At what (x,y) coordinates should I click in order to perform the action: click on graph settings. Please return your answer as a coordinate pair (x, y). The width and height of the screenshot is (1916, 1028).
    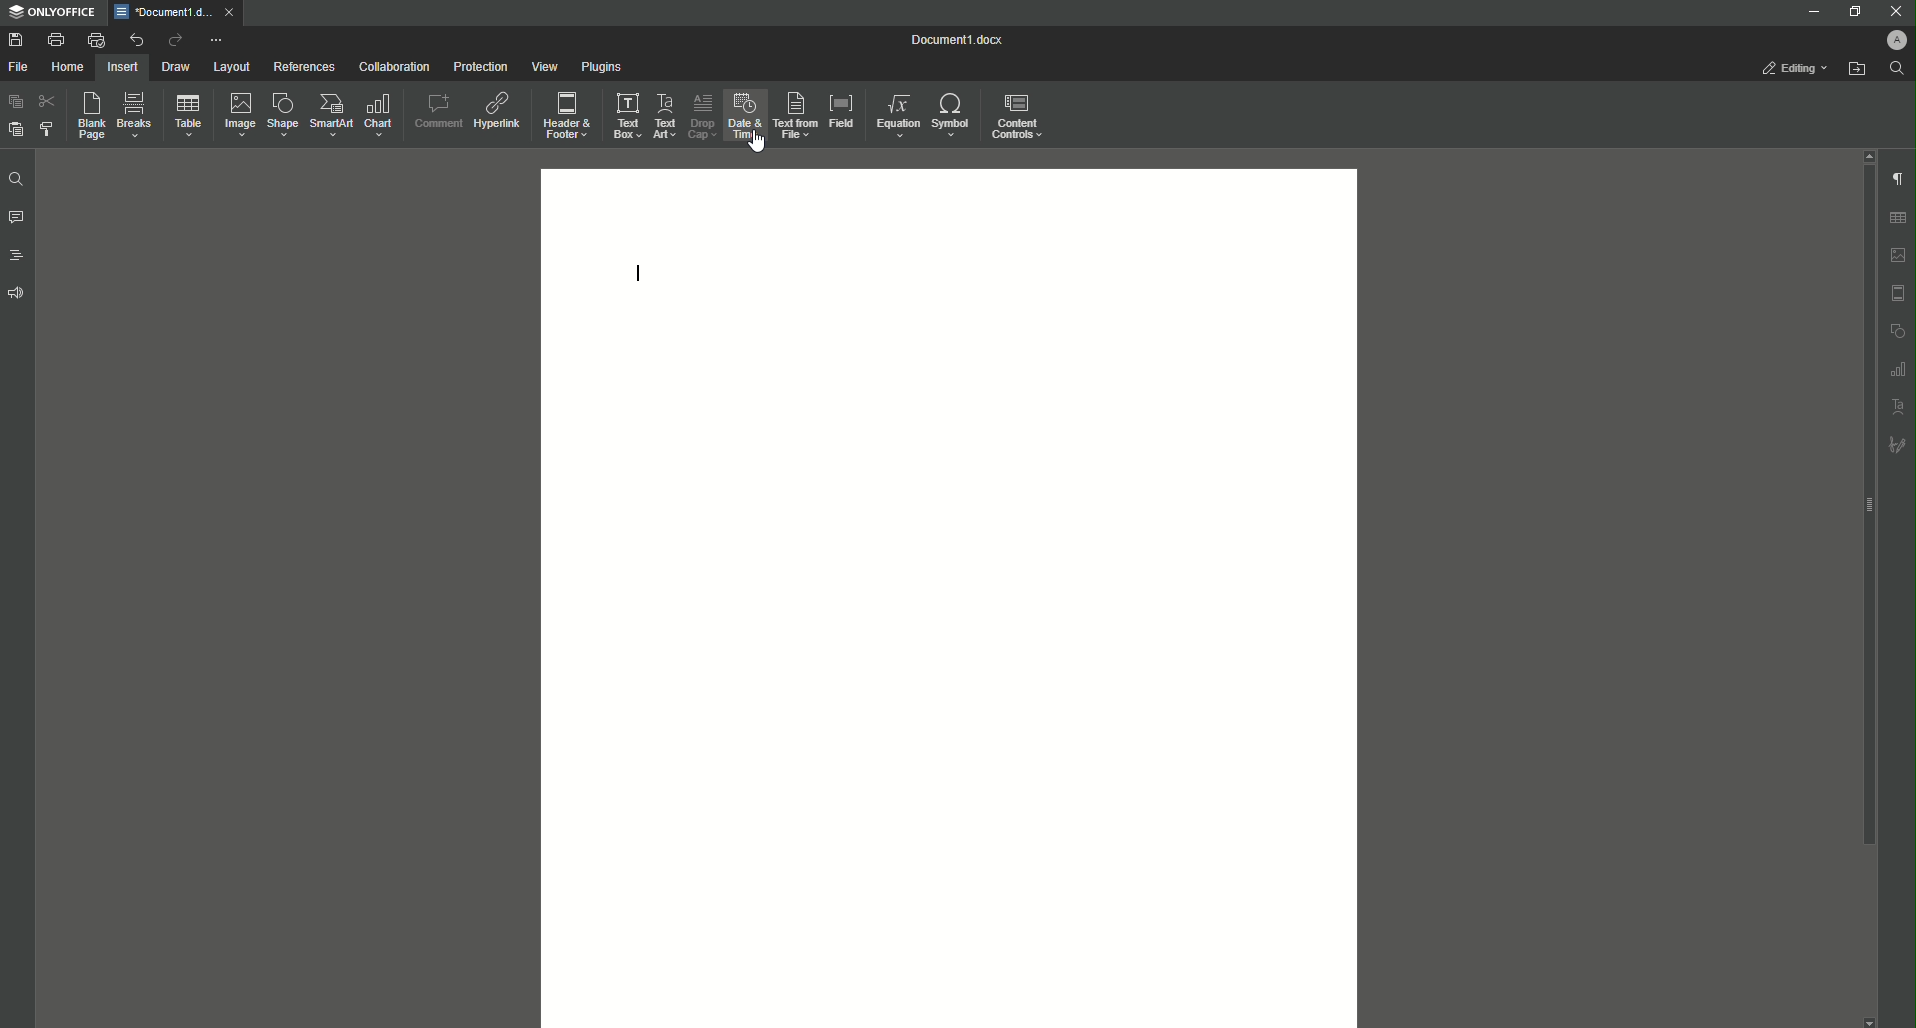
    Looking at the image, I should click on (1898, 368).